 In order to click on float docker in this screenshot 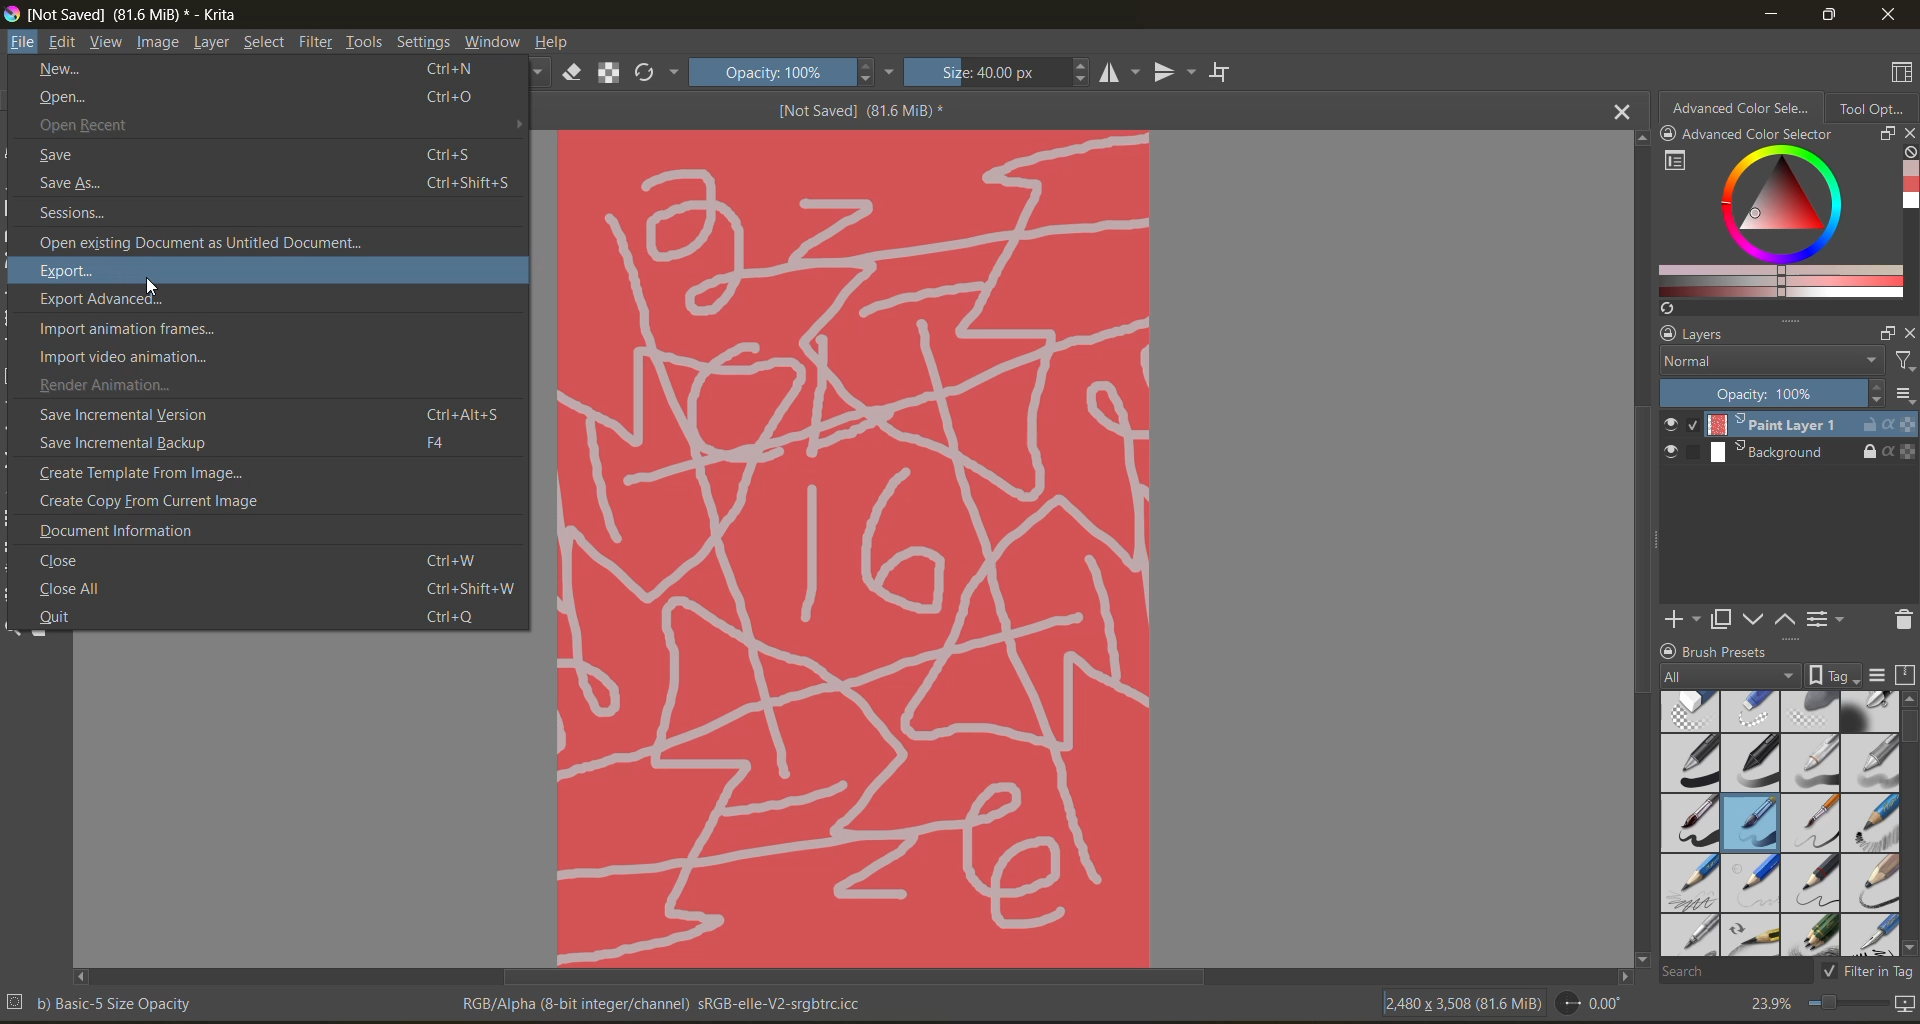, I will do `click(1885, 133)`.